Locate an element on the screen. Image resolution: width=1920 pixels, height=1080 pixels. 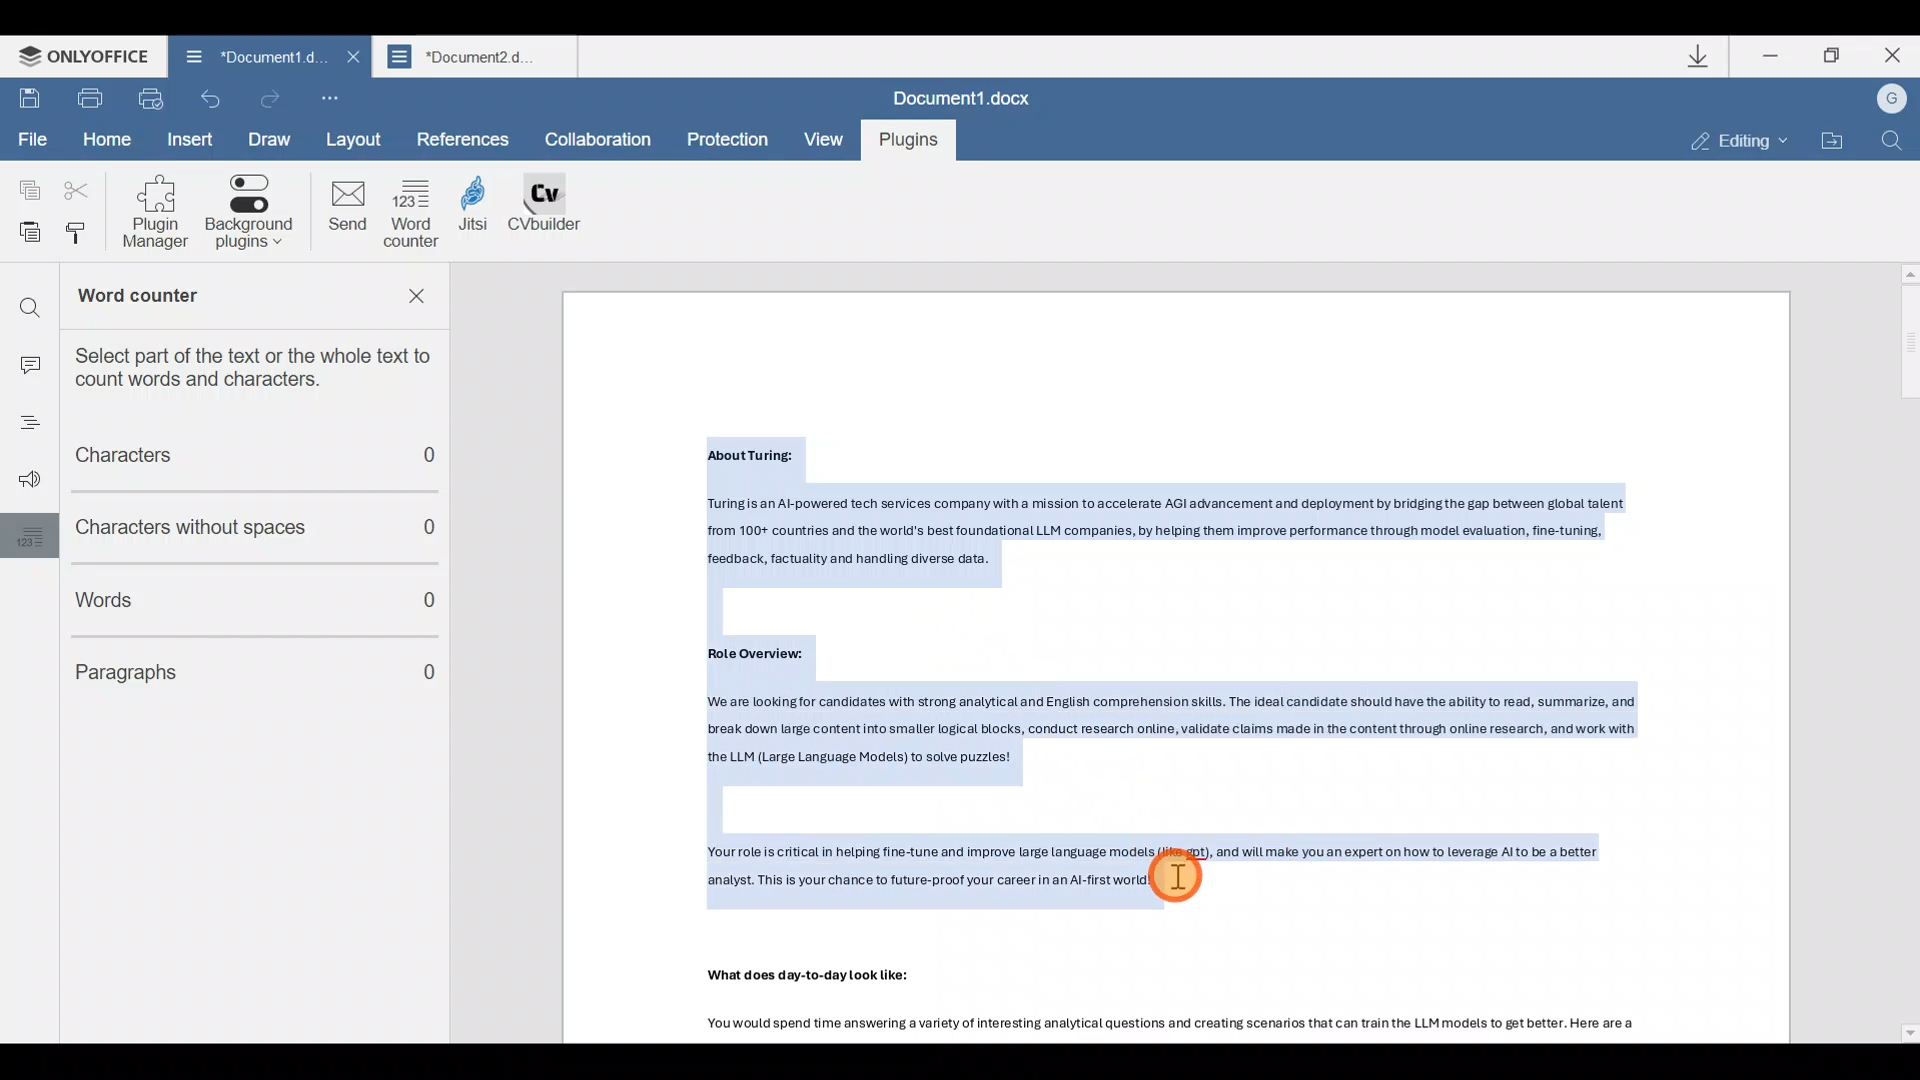
View is located at coordinates (822, 140).